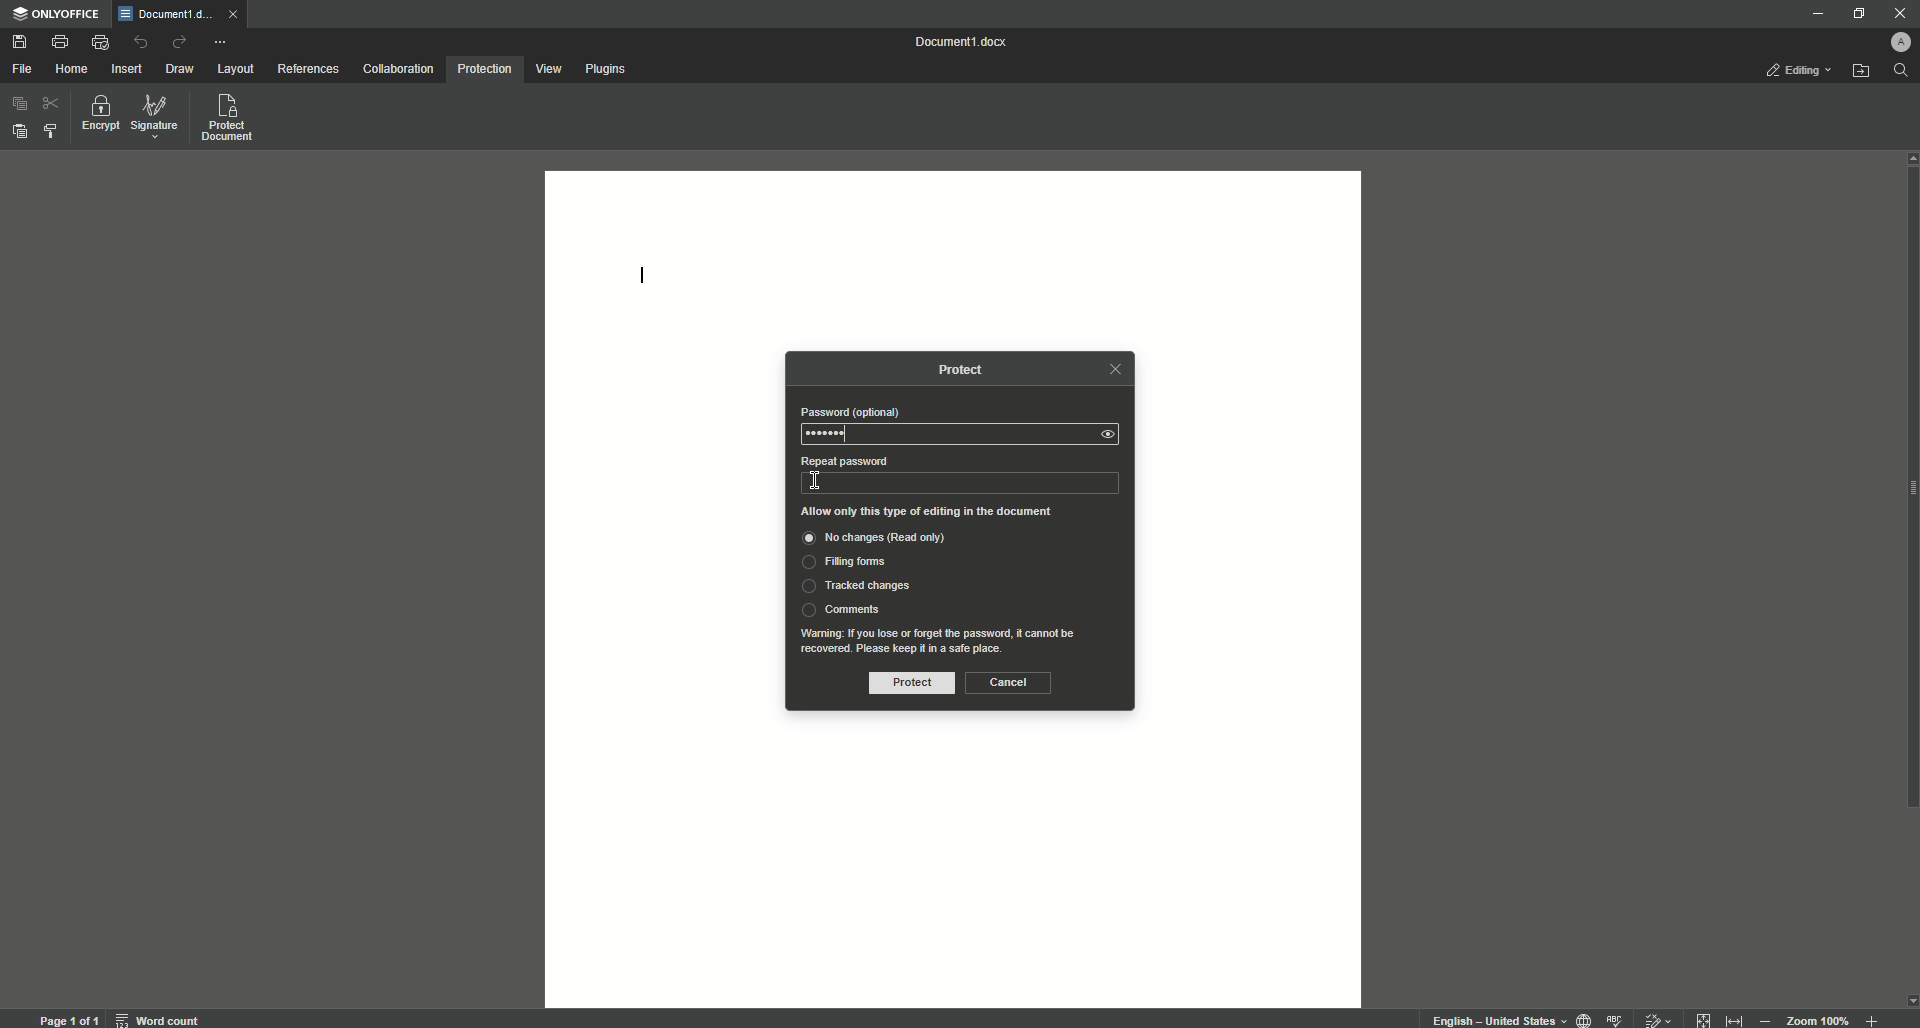  I want to click on Save, so click(22, 42).